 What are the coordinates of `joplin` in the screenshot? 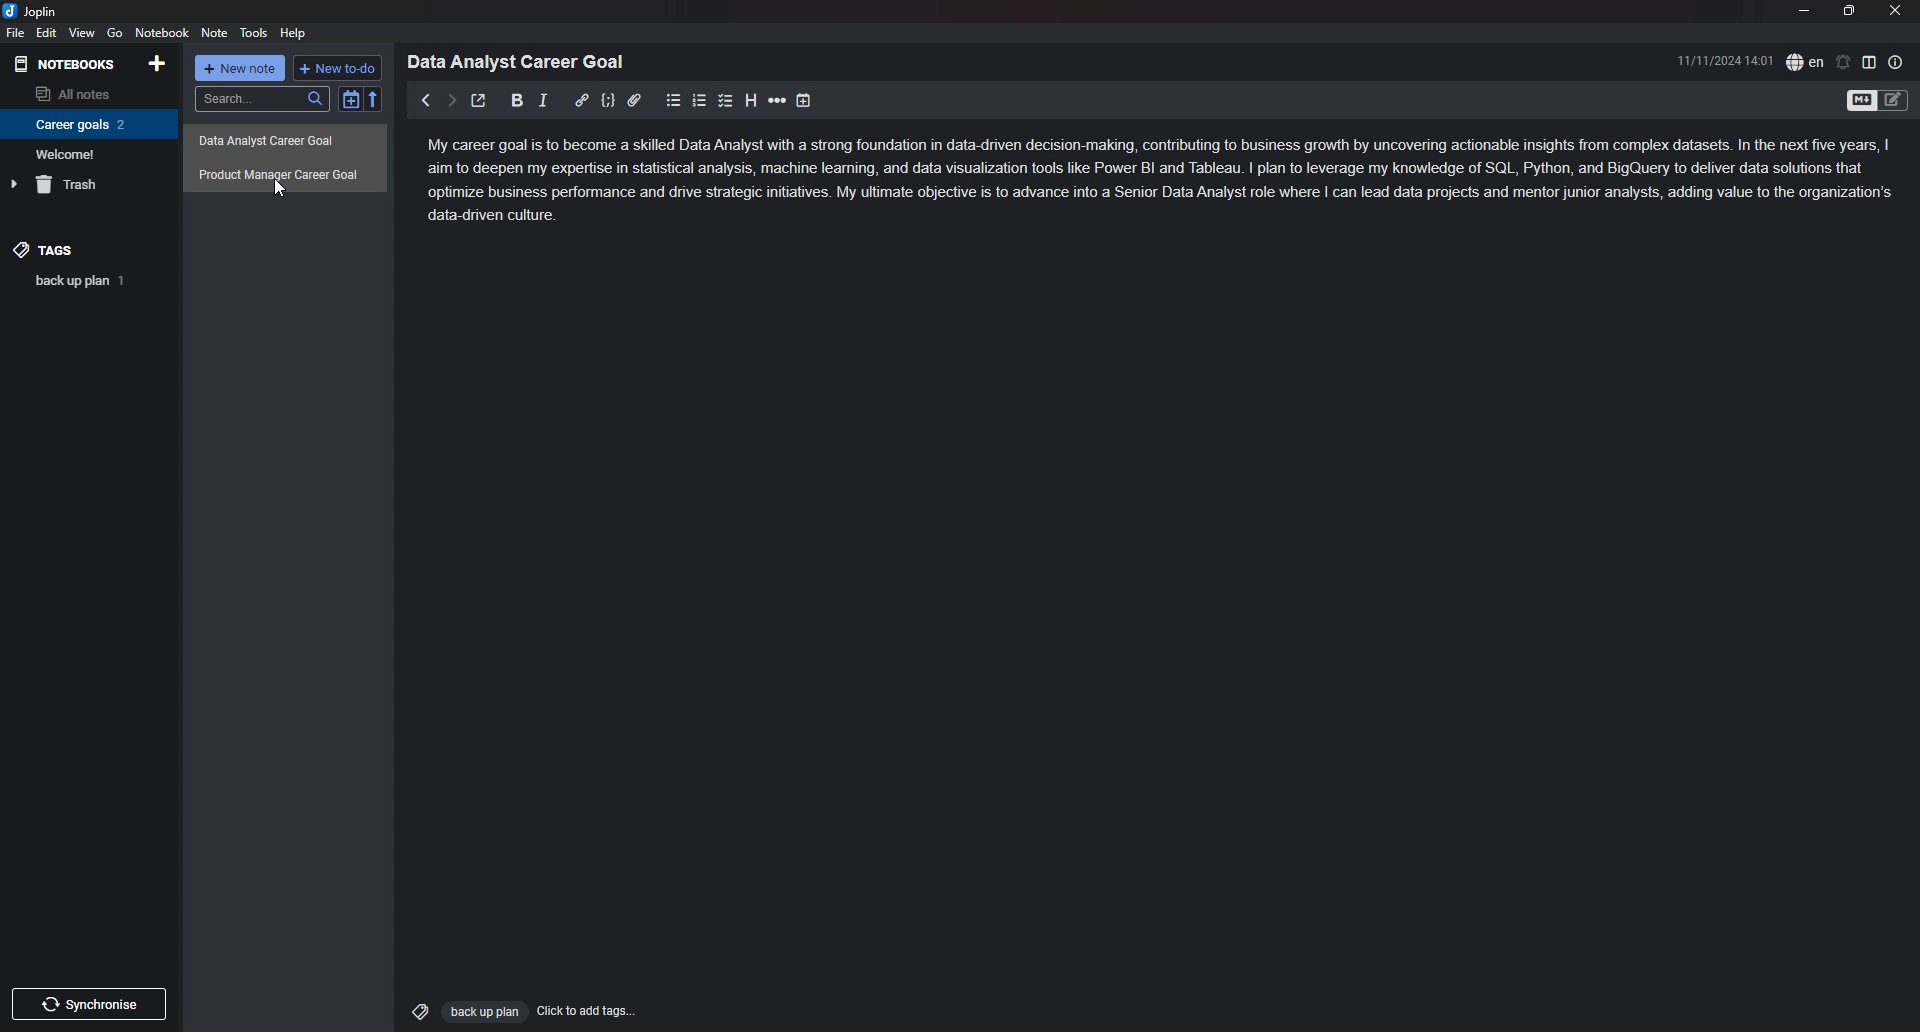 It's located at (32, 12).